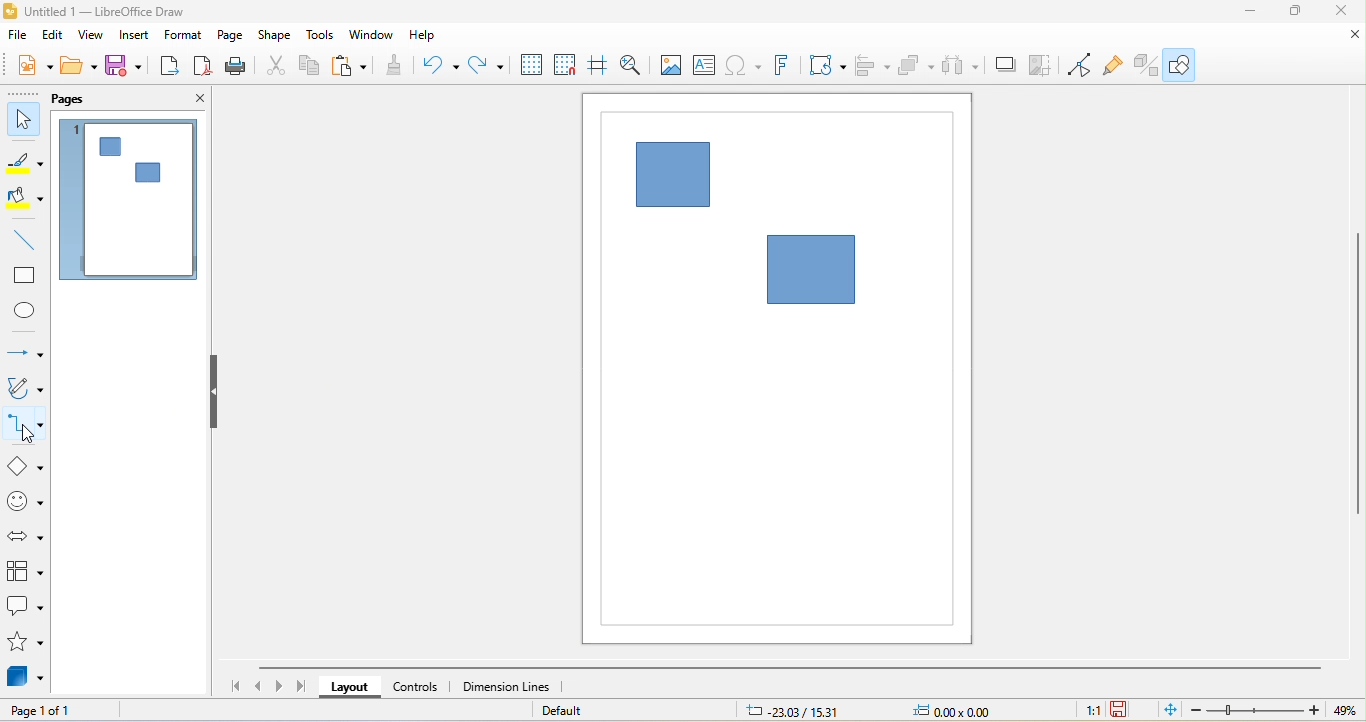  What do you see at coordinates (274, 36) in the screenshot?
I see `shape` at bounding box center [274, 36].